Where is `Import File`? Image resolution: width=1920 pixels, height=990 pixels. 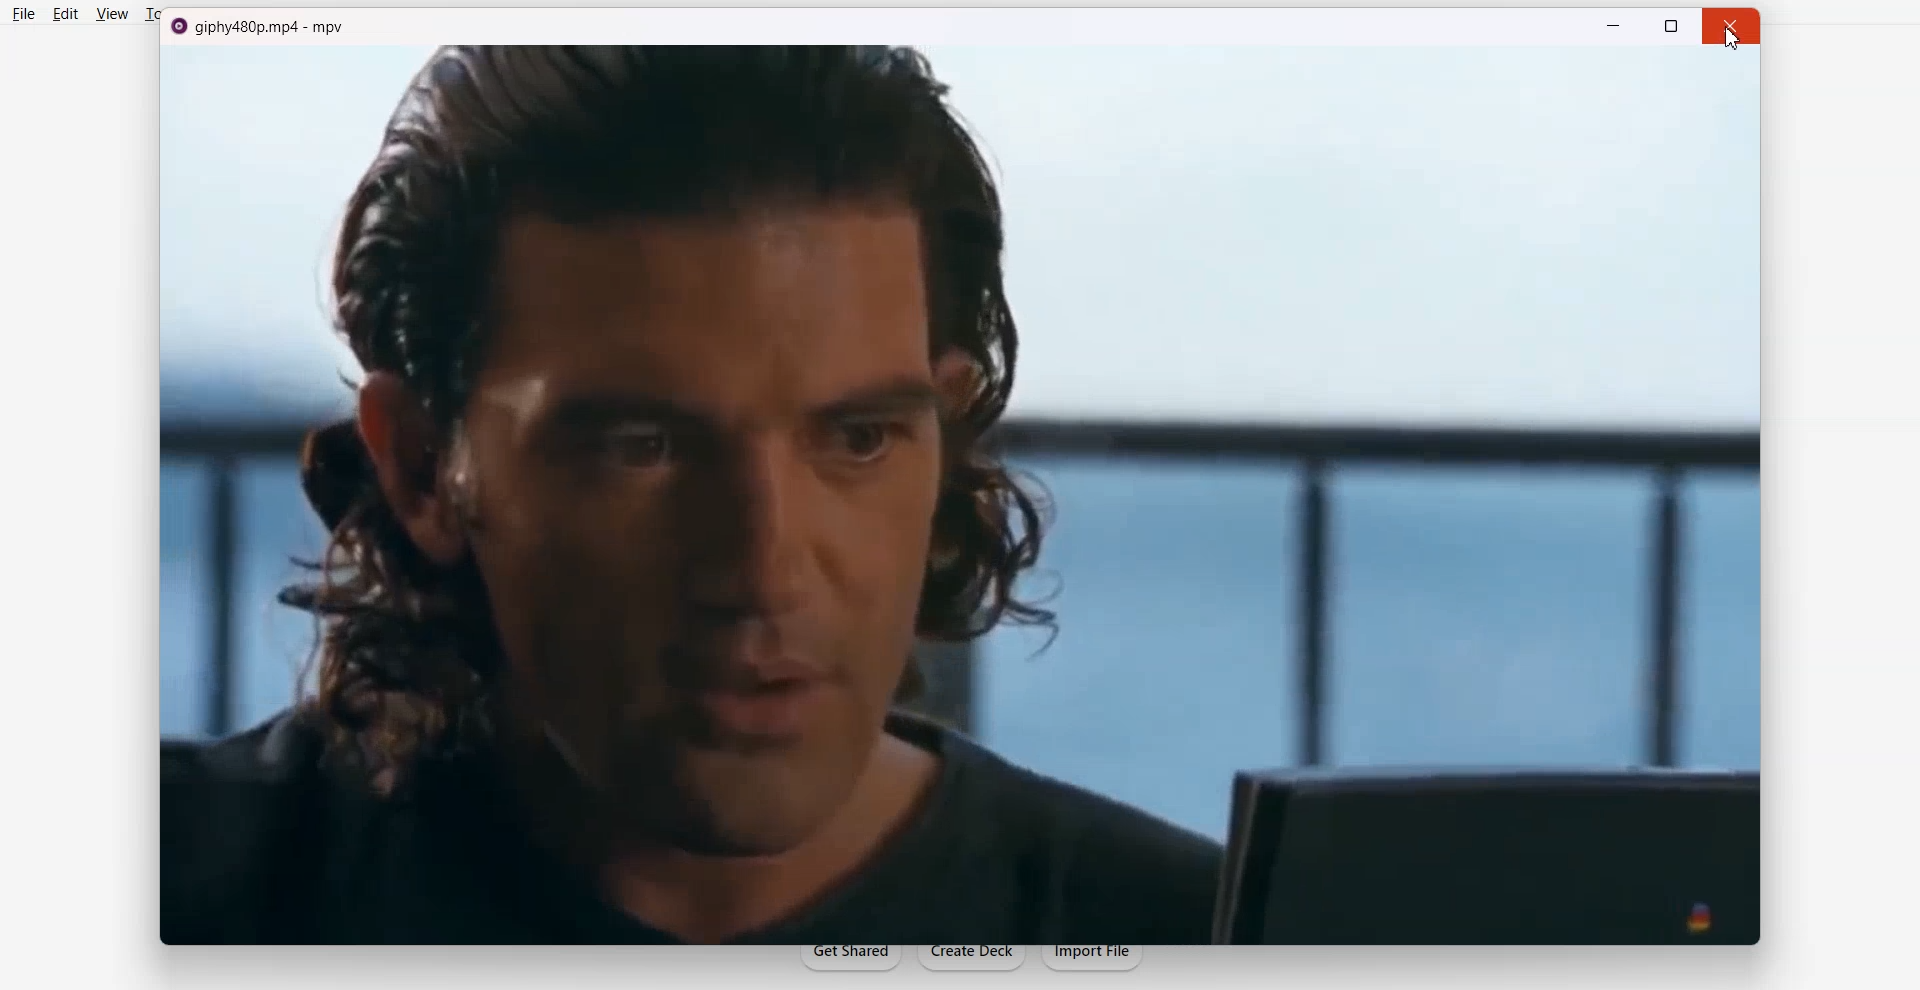 Import File is located at coordinates (1099, 961).